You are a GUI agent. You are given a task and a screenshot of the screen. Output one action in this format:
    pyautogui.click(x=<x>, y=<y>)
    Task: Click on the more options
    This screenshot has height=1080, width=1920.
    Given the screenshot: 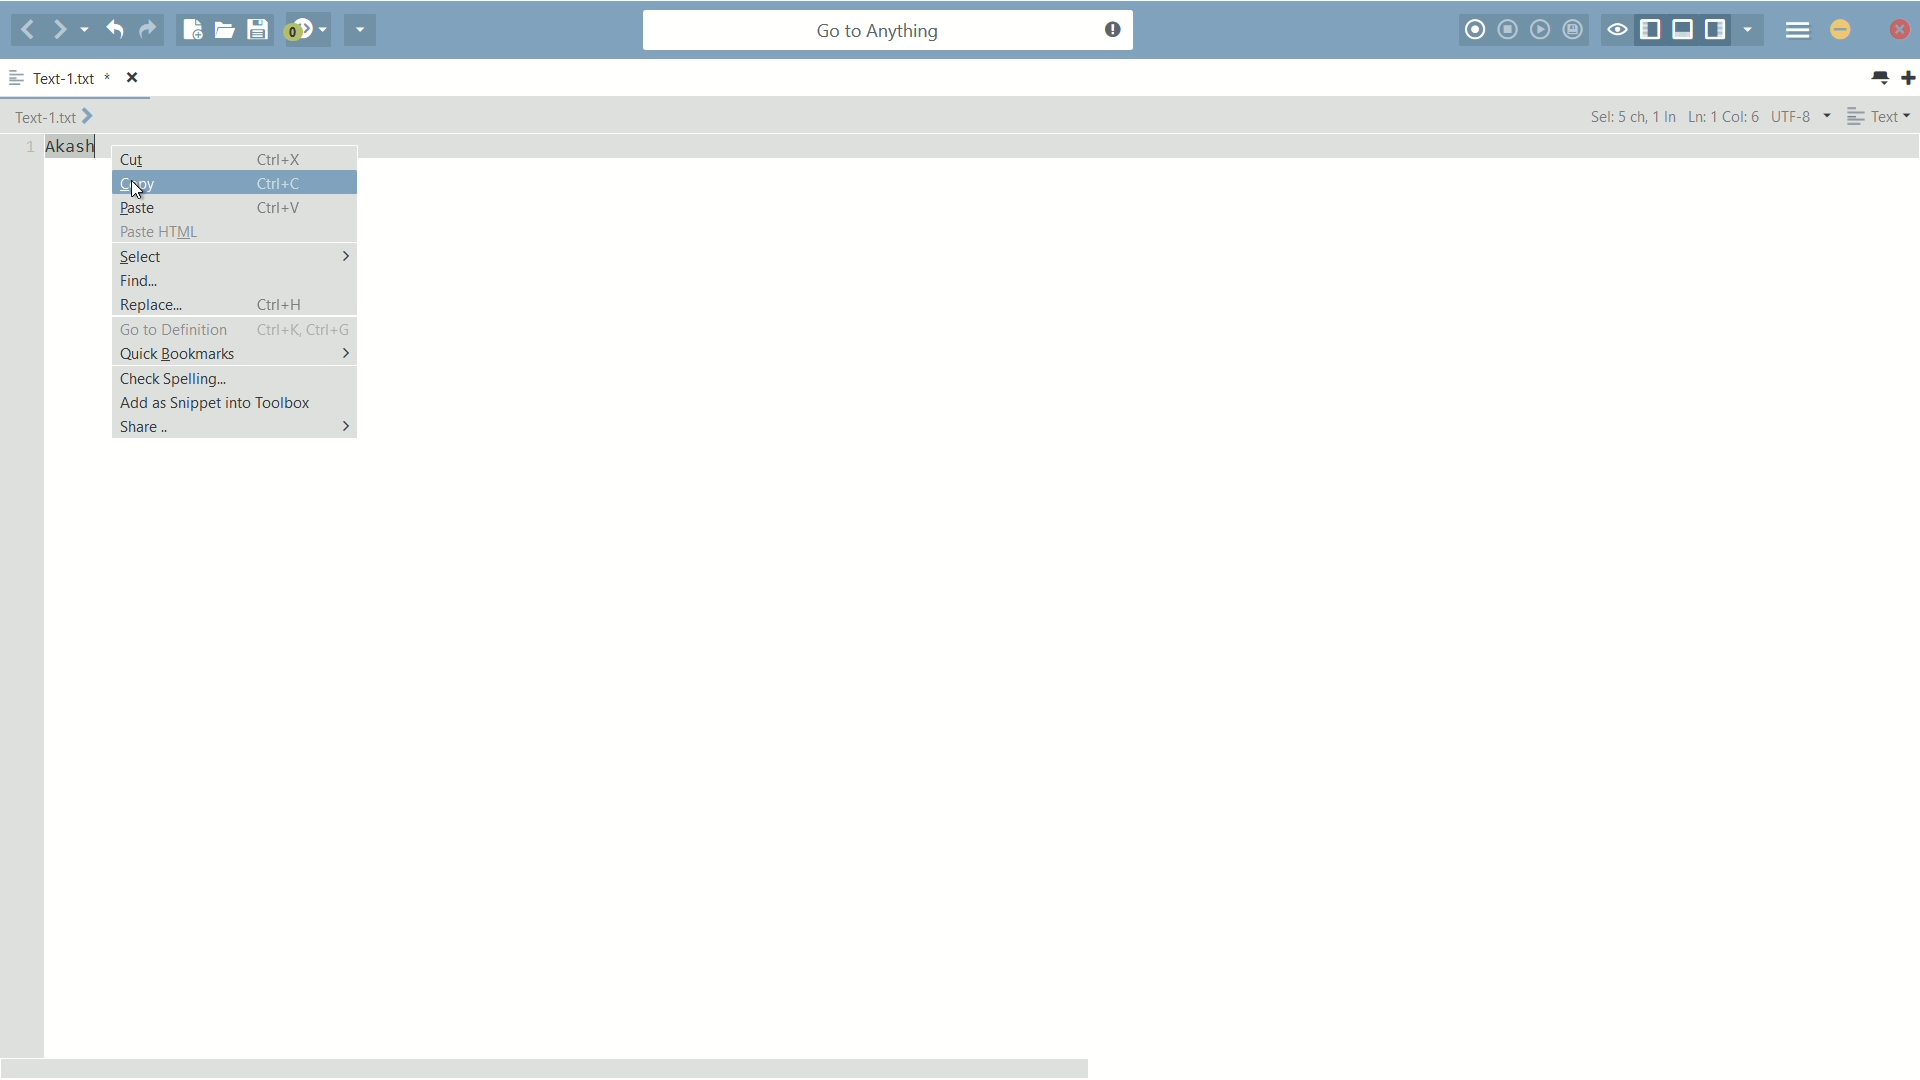 What is the action you would take?
    pyautogui.click(x=17, y=79)
    